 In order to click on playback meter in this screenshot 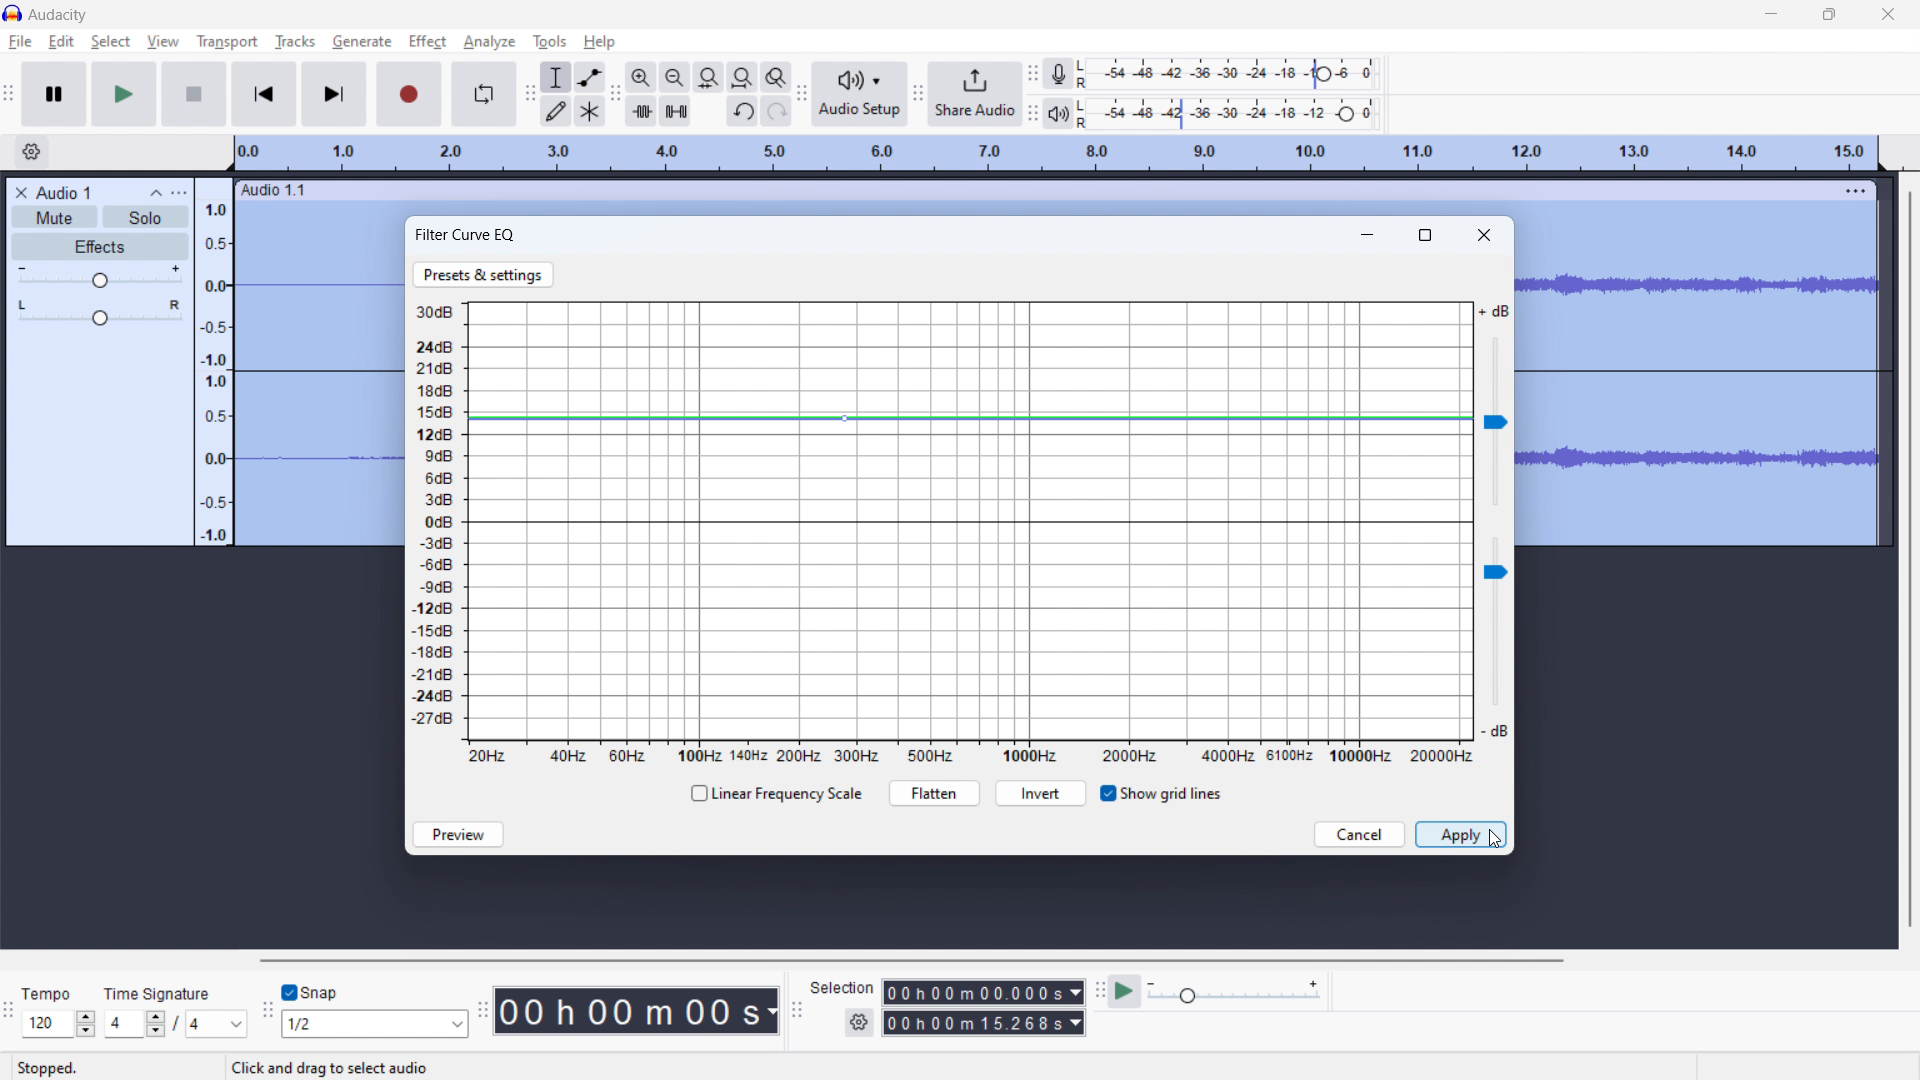, I will do `click(1064, 112)`.